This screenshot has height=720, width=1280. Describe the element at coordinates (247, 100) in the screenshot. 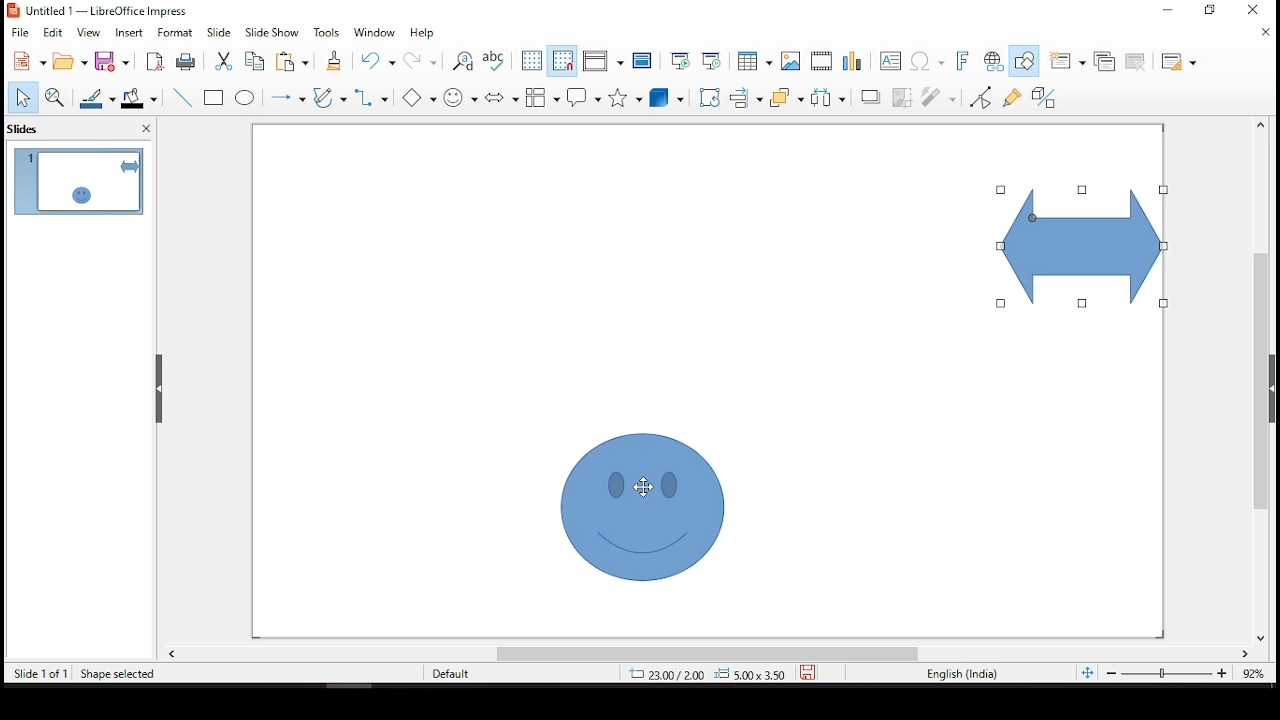

I see `ellipse` at that location.